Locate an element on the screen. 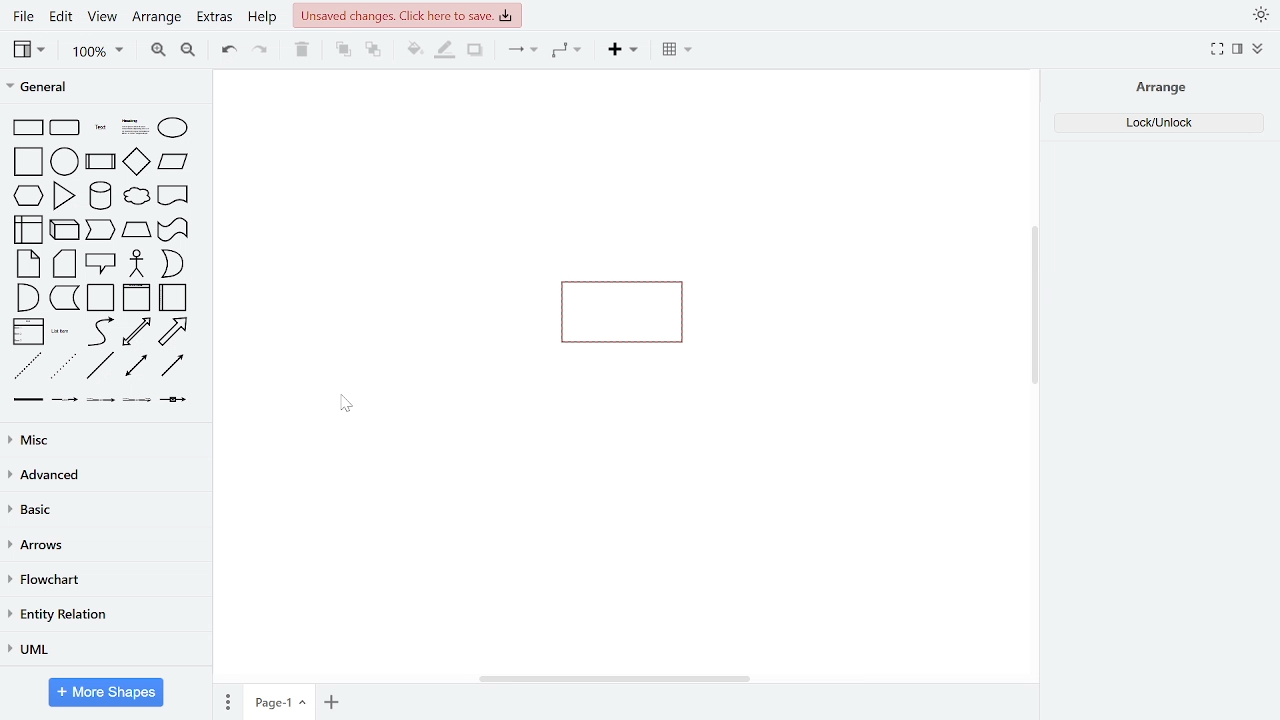 The height and width of the screenshot is (720, 1280). basic is located at coordinates (105, 512).